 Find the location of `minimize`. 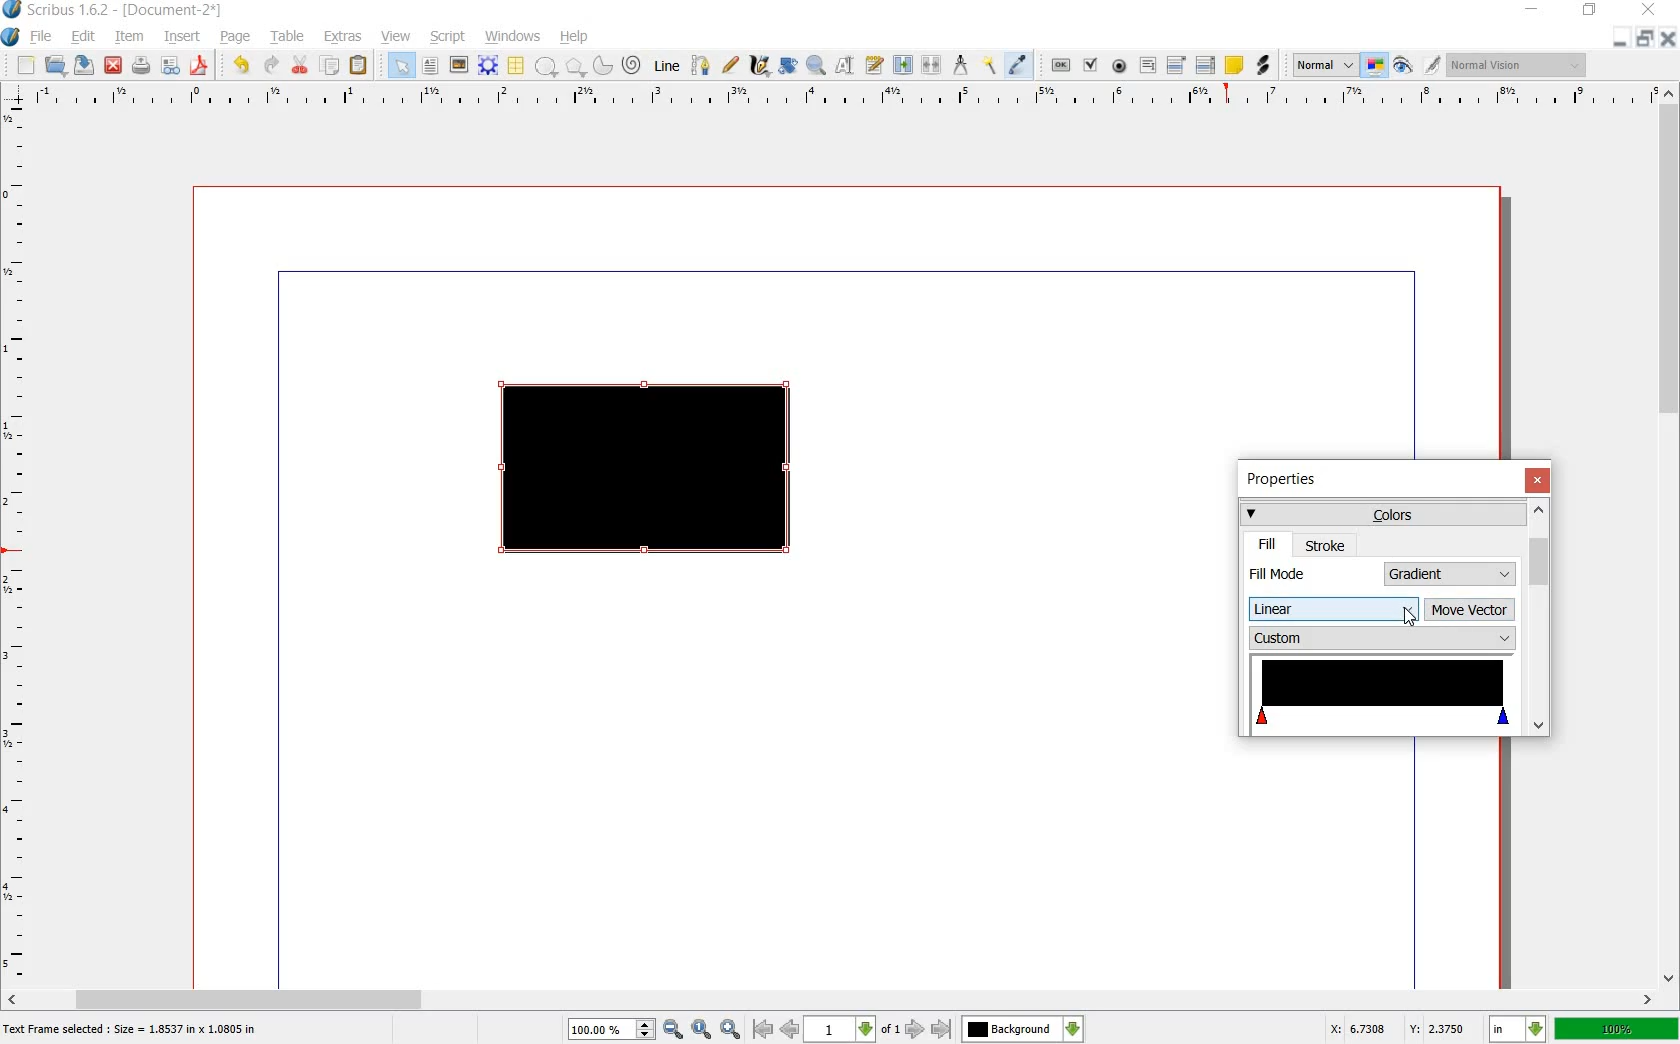

minimize is located at coordinates (1621, 40).